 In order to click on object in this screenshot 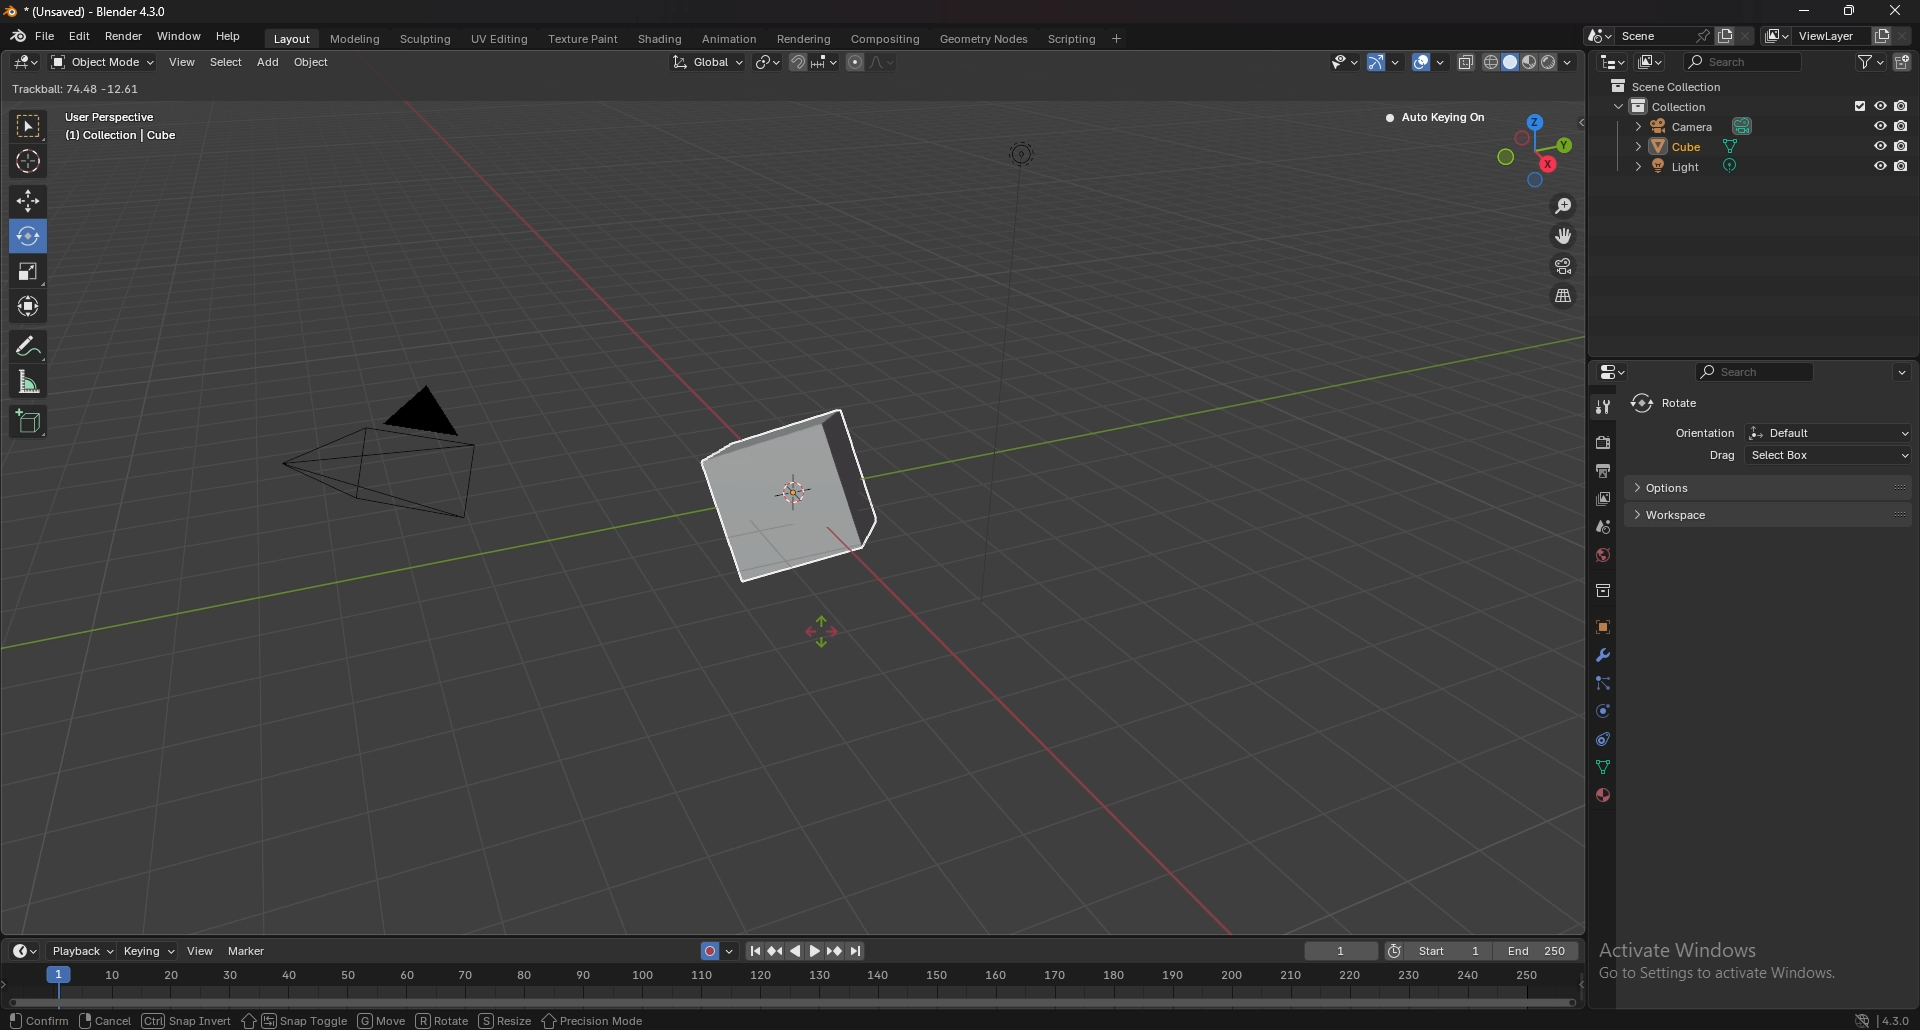, I will do `click(1603, 627)`.